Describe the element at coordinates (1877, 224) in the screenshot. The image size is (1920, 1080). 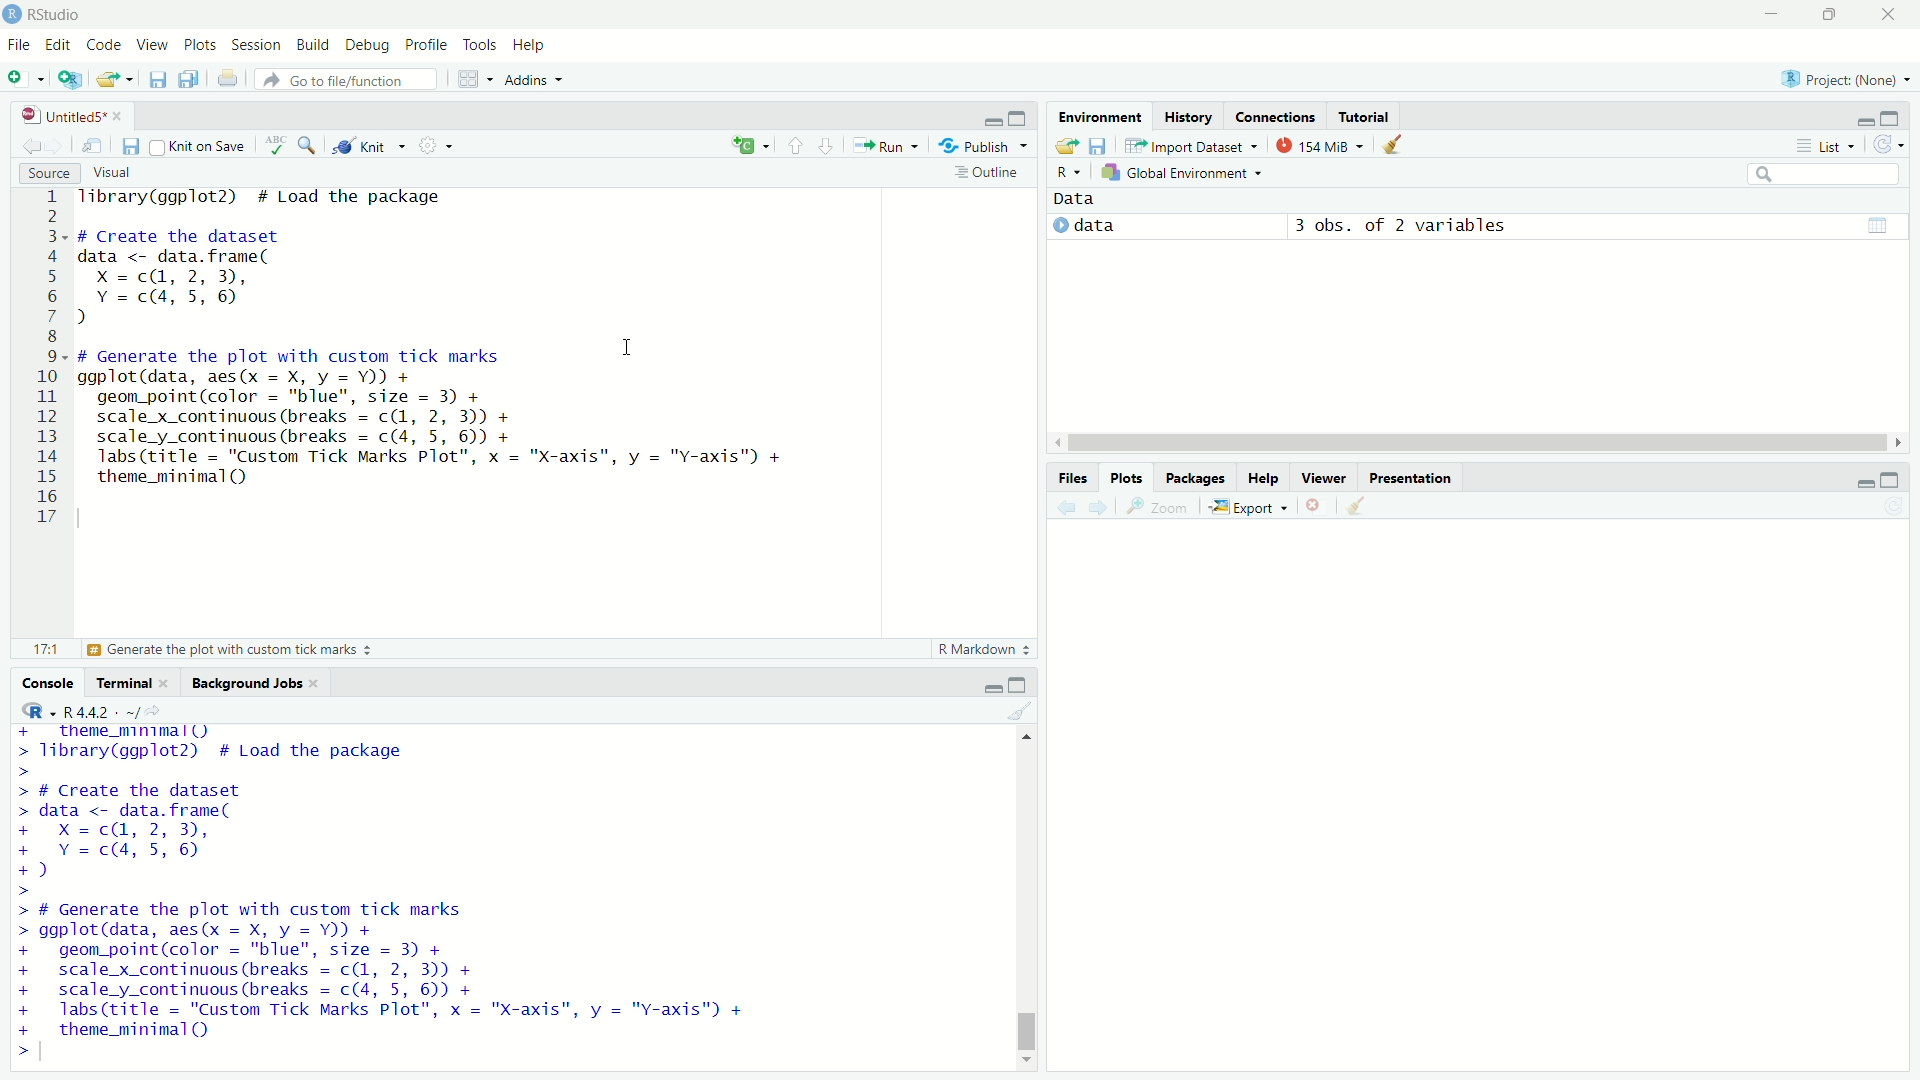
I see `table` at that location.